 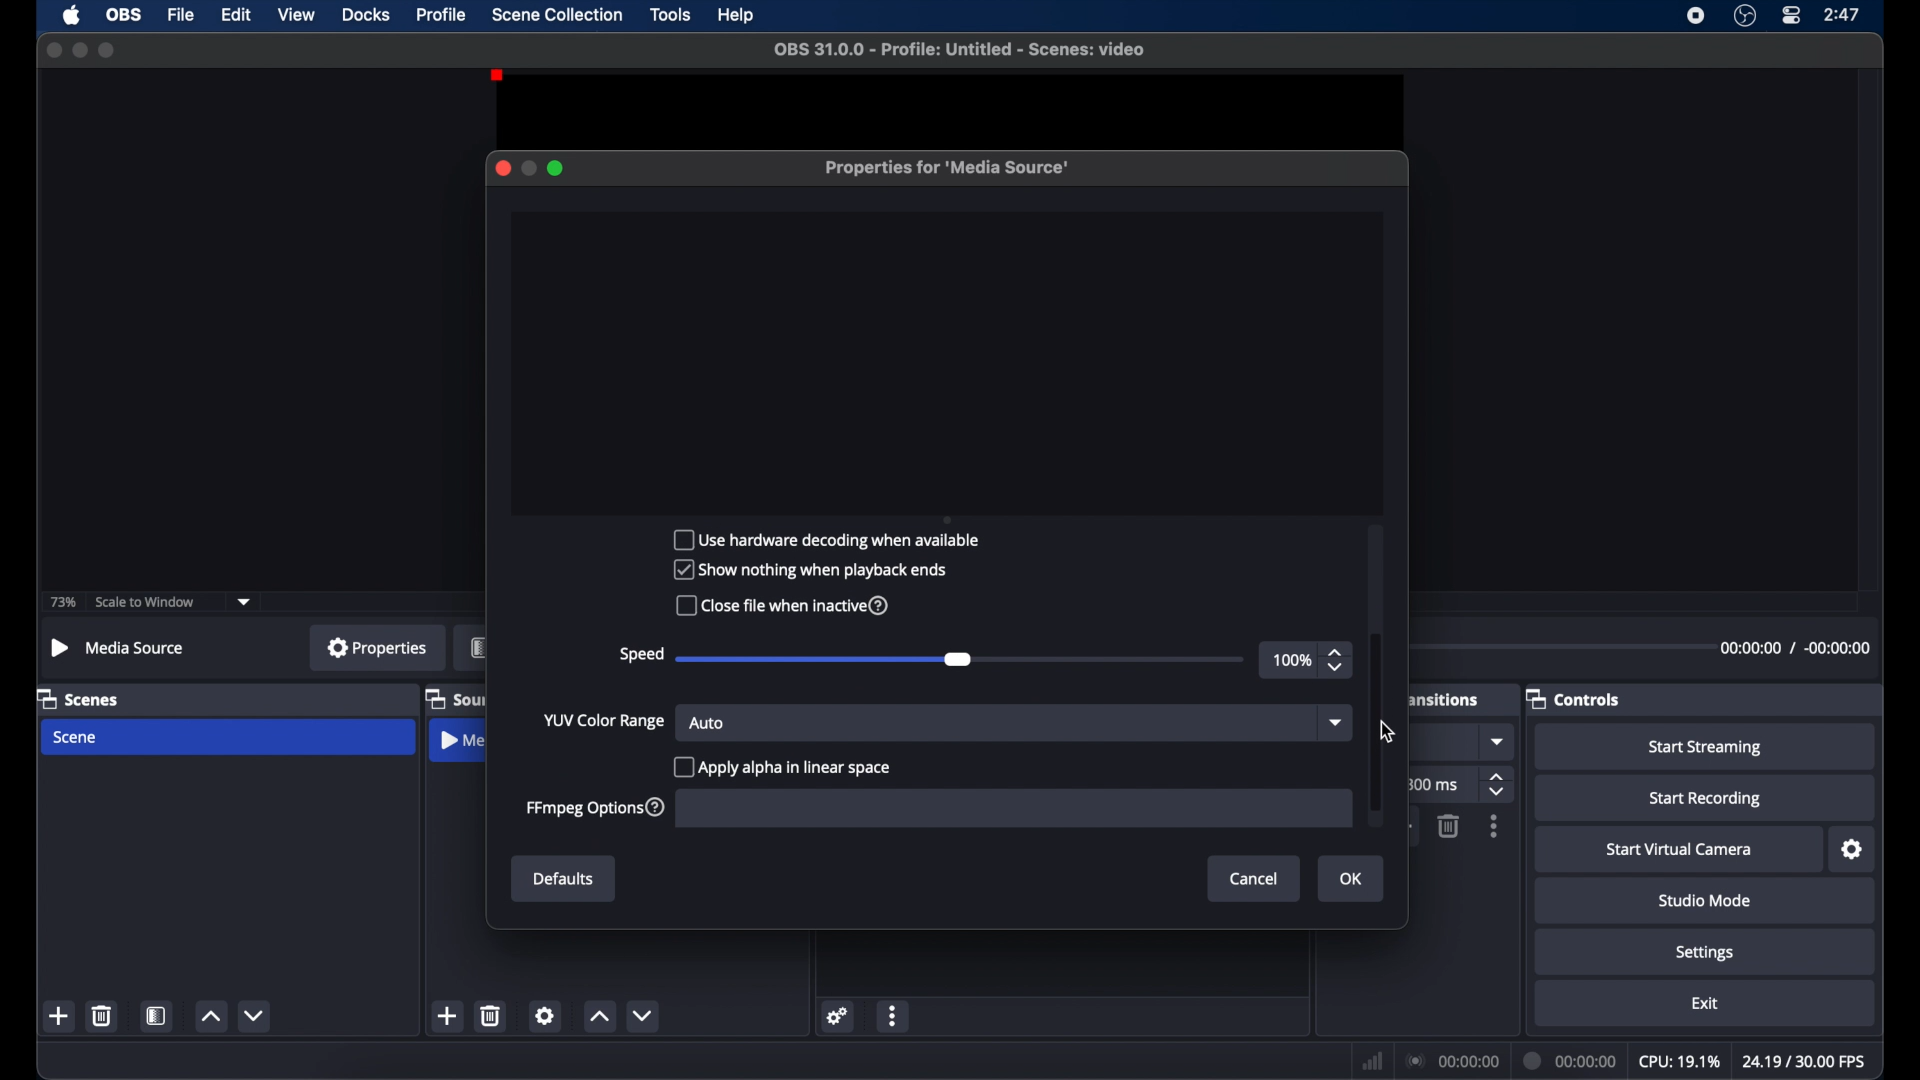 What do you see at coordinates (502, 168) in the screenshot?
I see `close` at bounding box center [502, 168].